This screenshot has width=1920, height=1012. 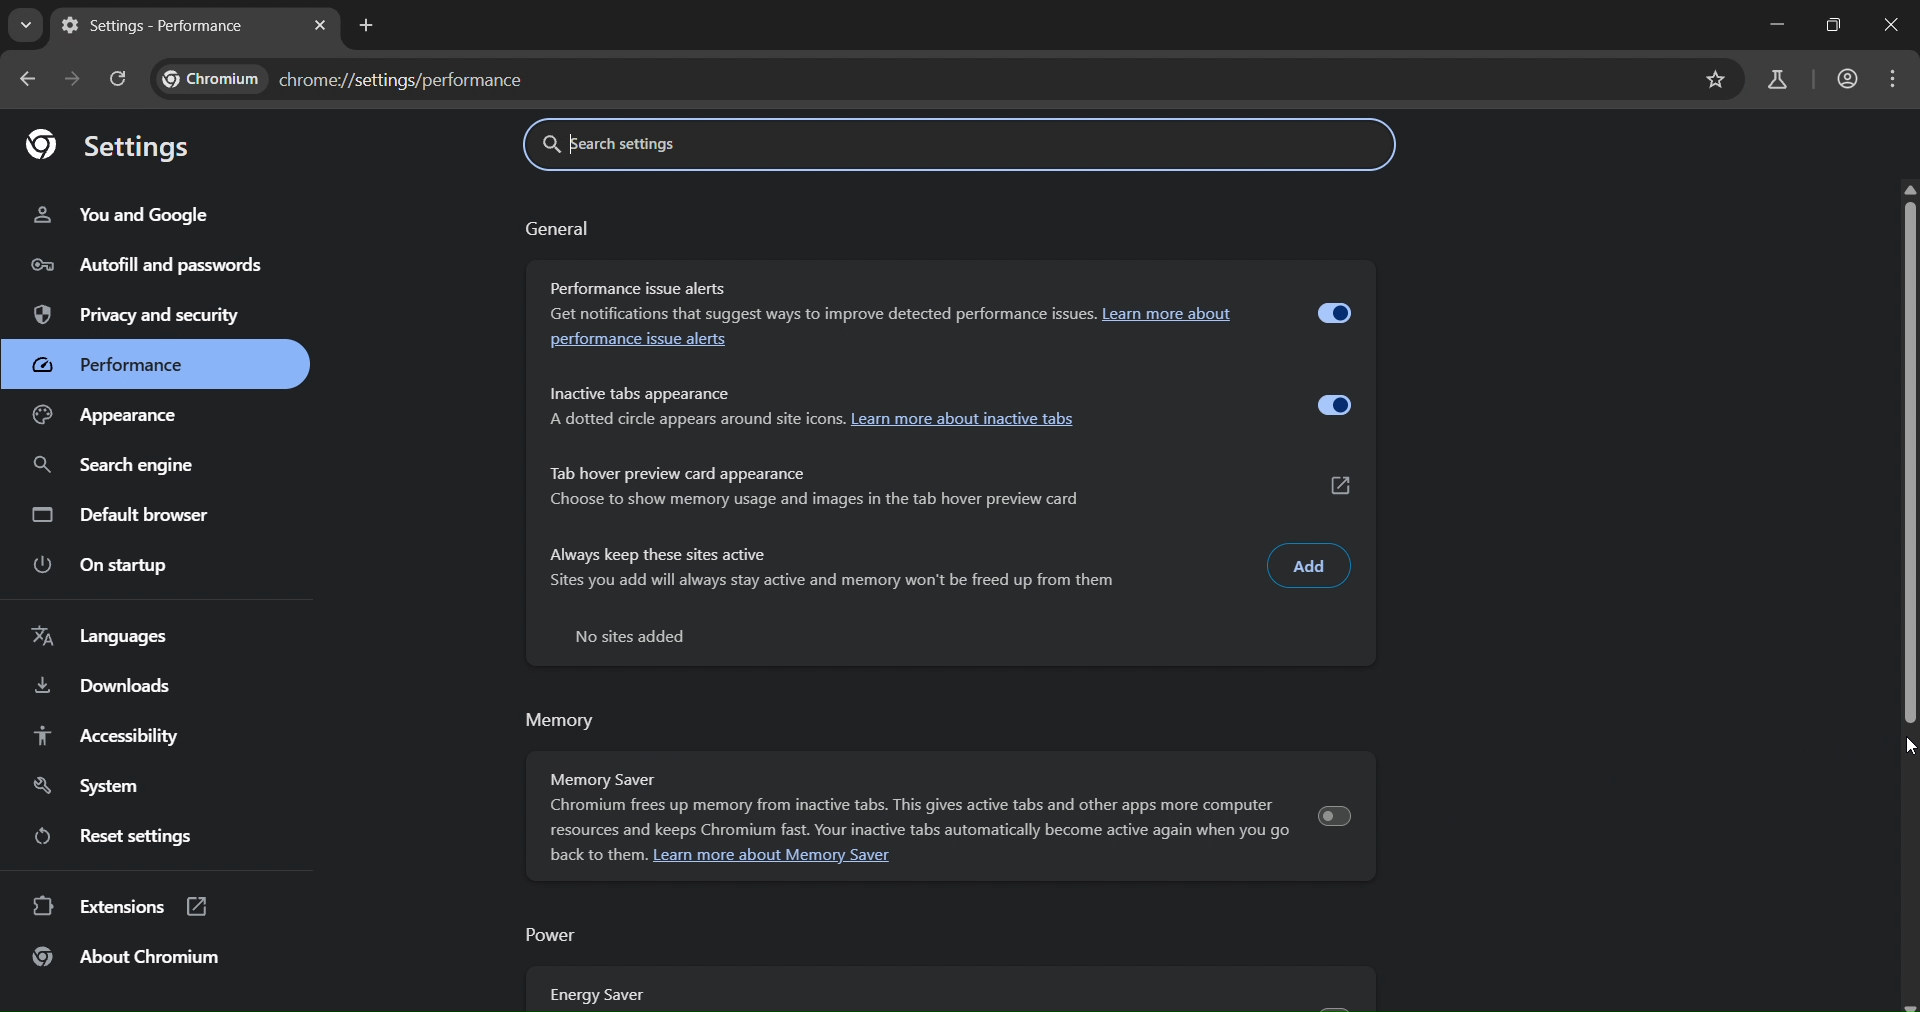 What do you see at coordinates (323, 27) in the screenshot?
I see `close tab` at bounding box center [323, 27].